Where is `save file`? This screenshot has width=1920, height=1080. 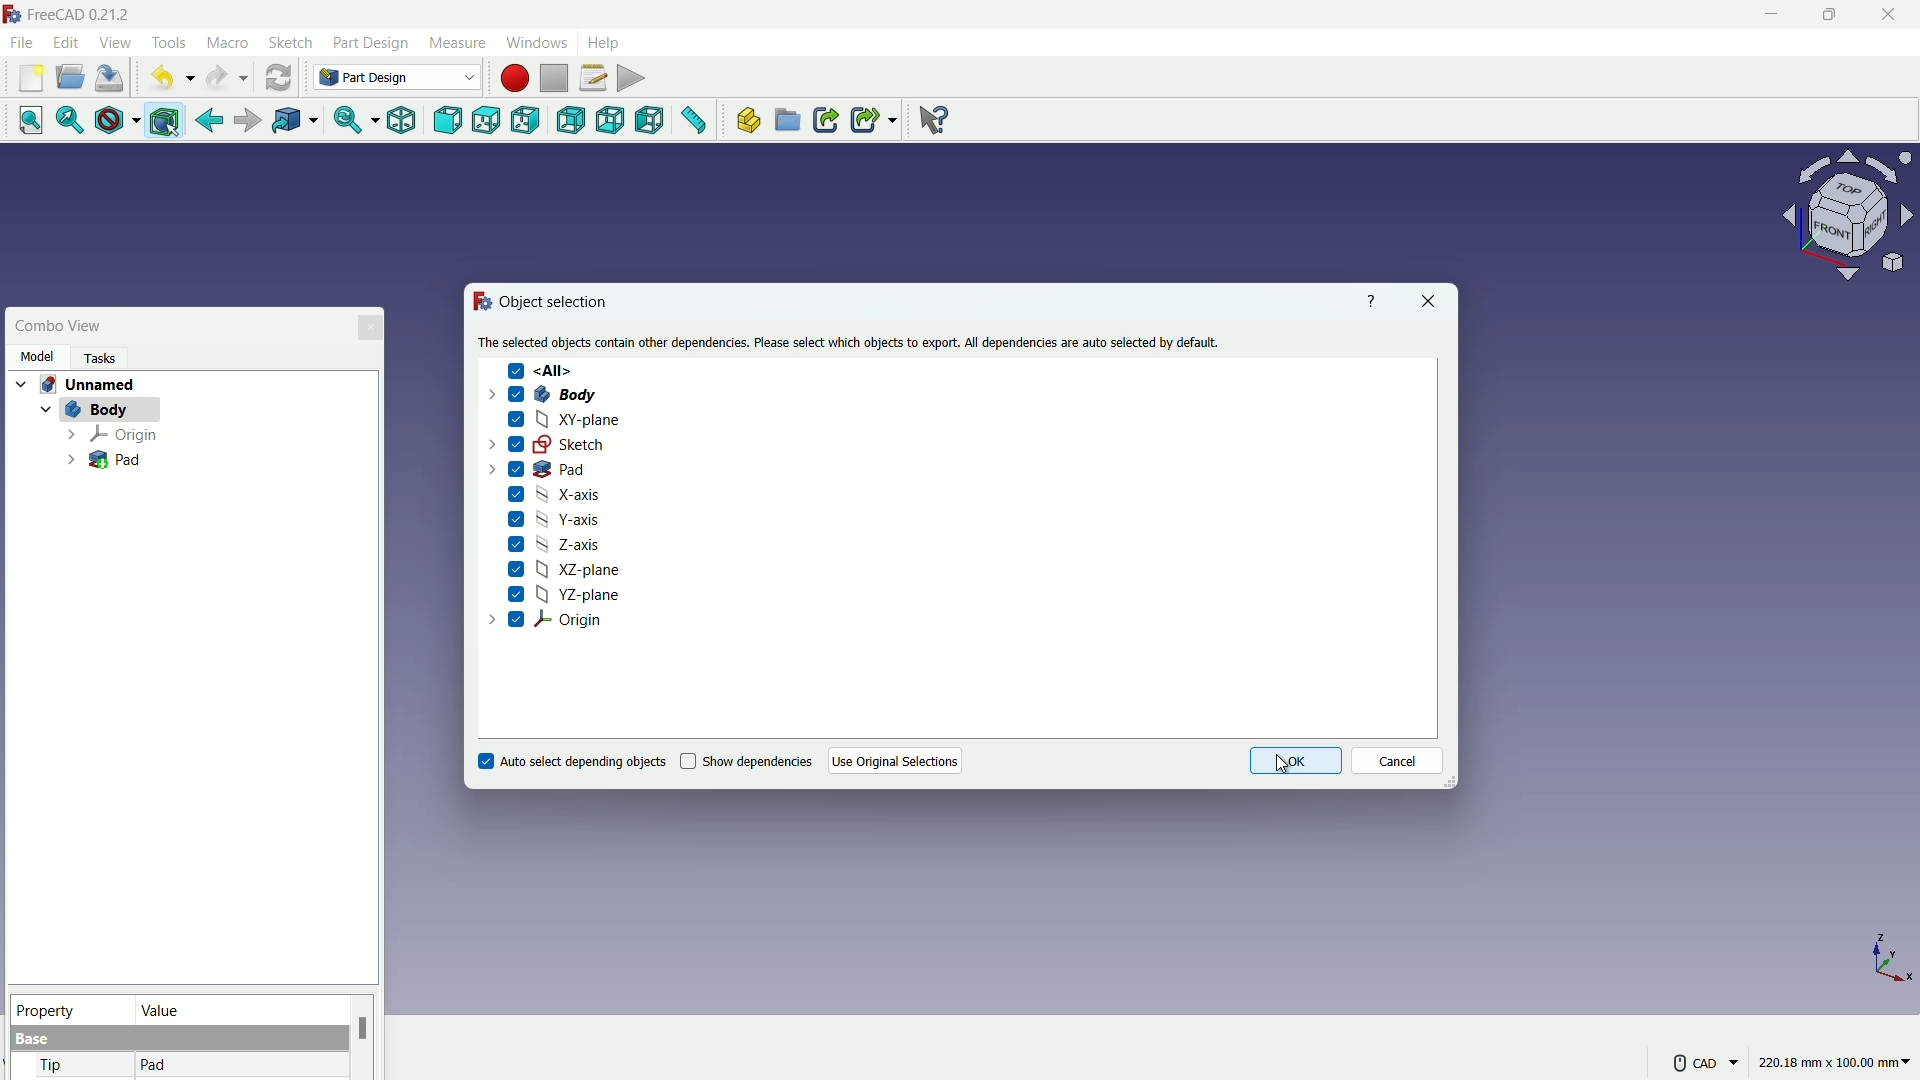 save file is located at coordinates (112, 79).